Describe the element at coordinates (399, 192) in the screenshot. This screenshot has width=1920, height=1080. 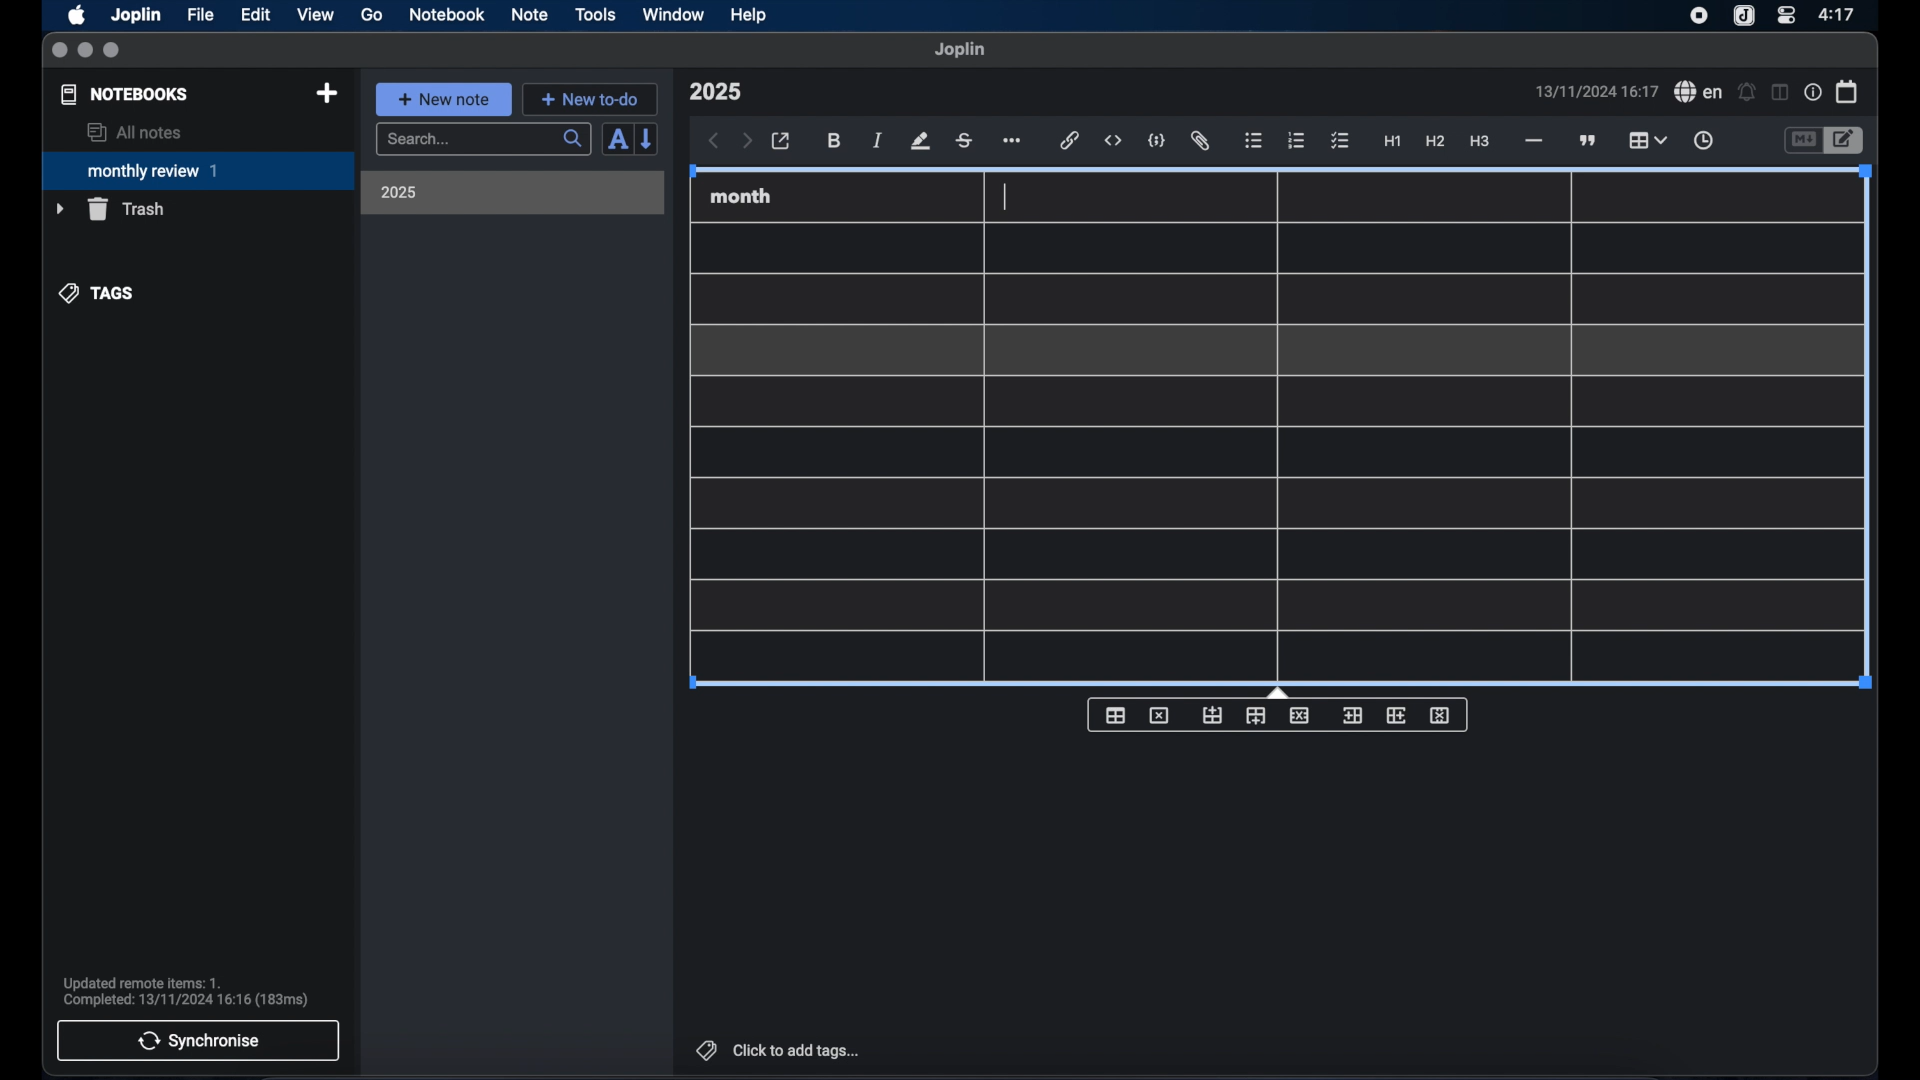
I see `2025` at that location.